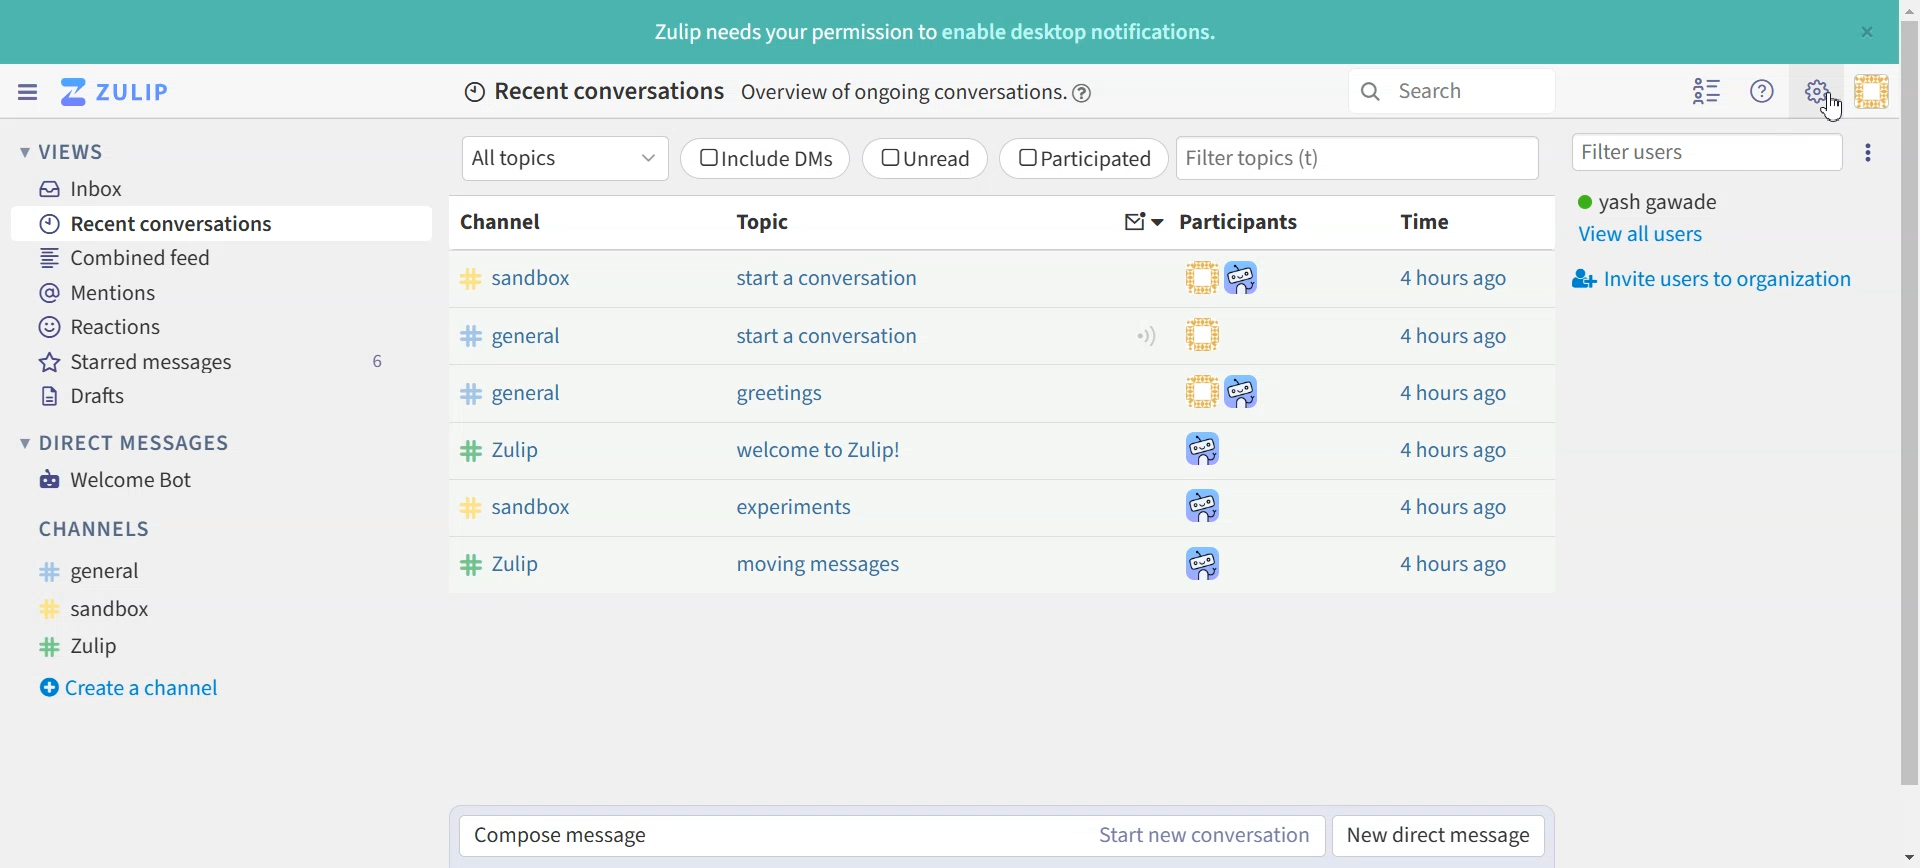 Image resolution: width=1920 pixels, height=868 pixels. Describe the element at coordinates (1083, 159) in the screenshot. I see `Participated` at that location.